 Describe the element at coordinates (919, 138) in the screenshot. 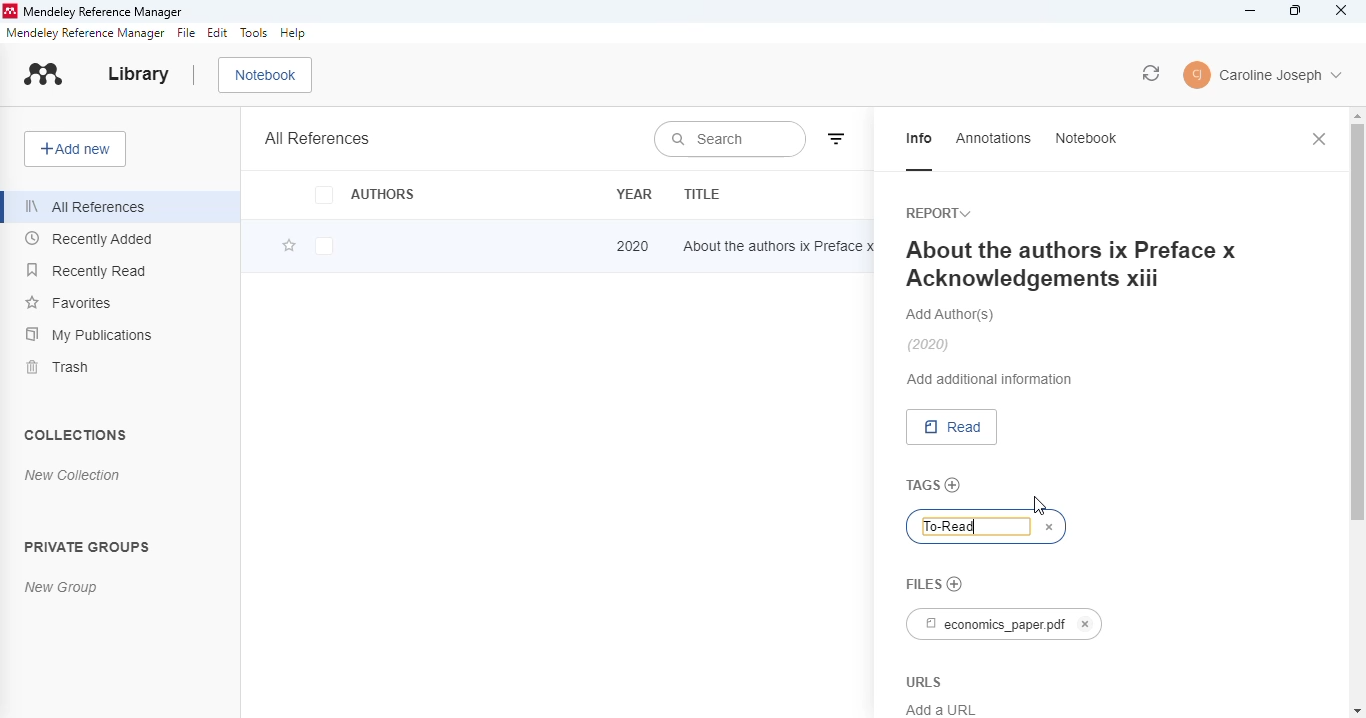

I see `info` at that location.